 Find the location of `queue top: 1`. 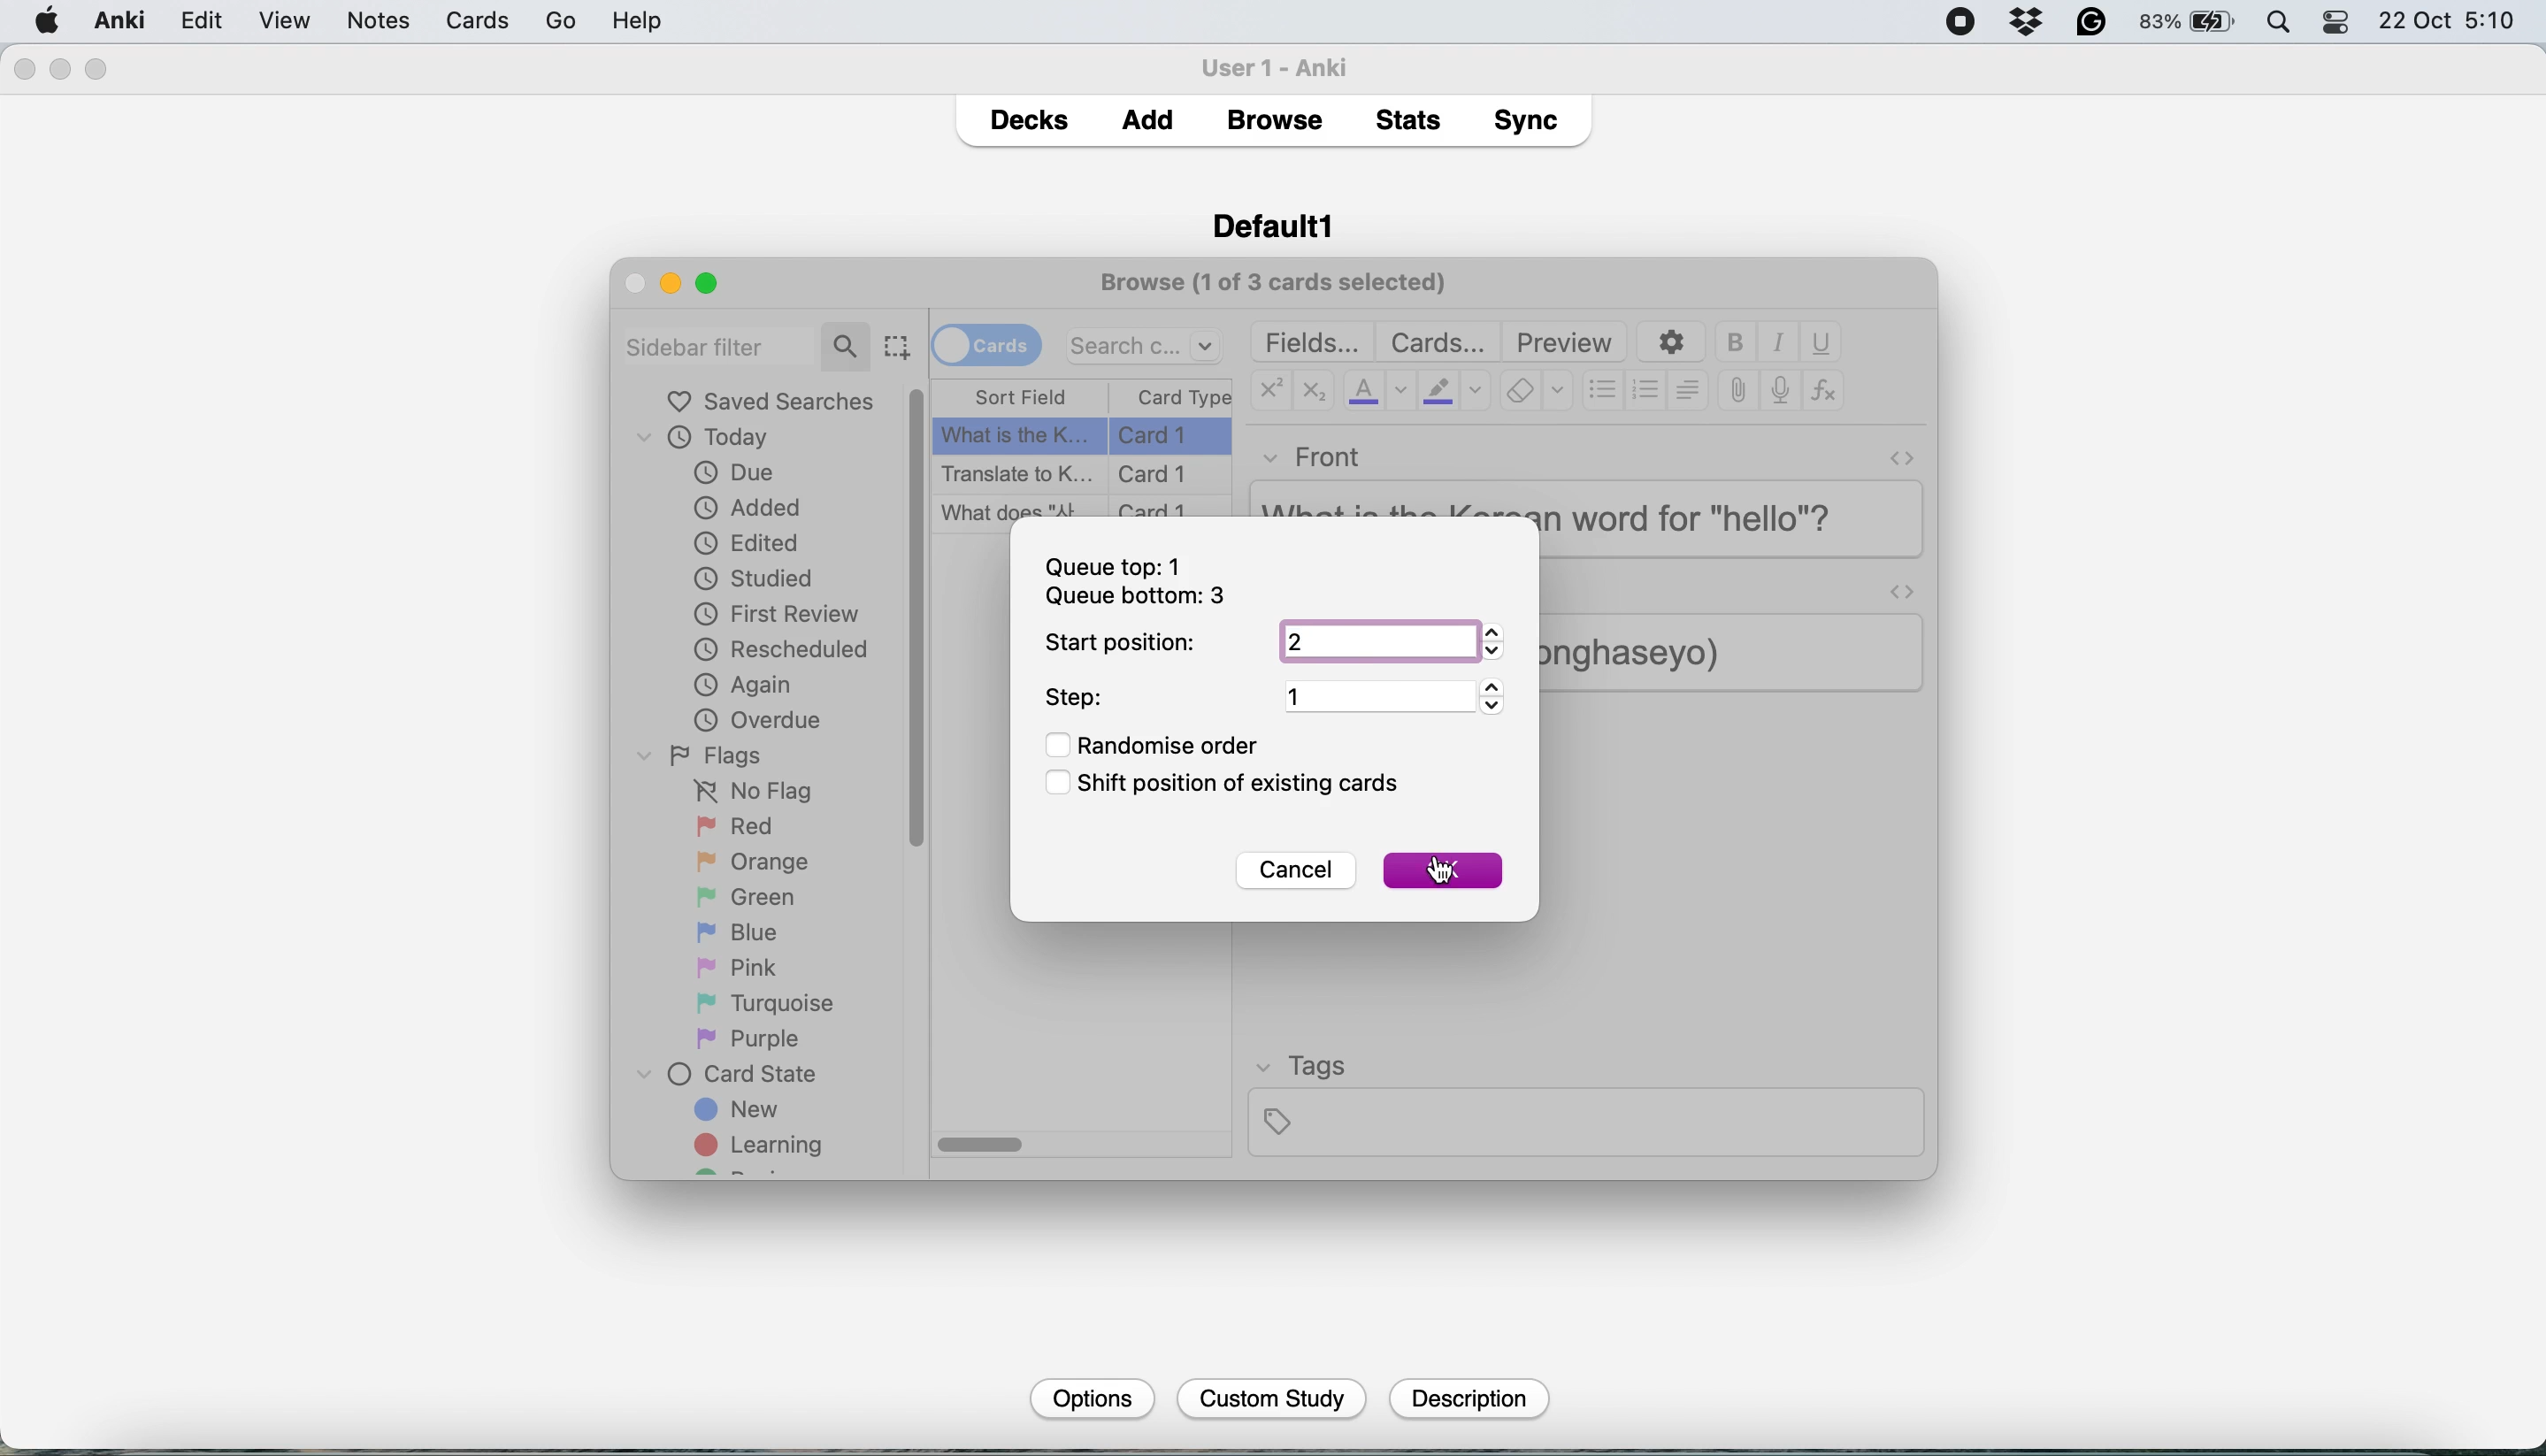

queue top: 1 is located at coordinates (1119, 566).